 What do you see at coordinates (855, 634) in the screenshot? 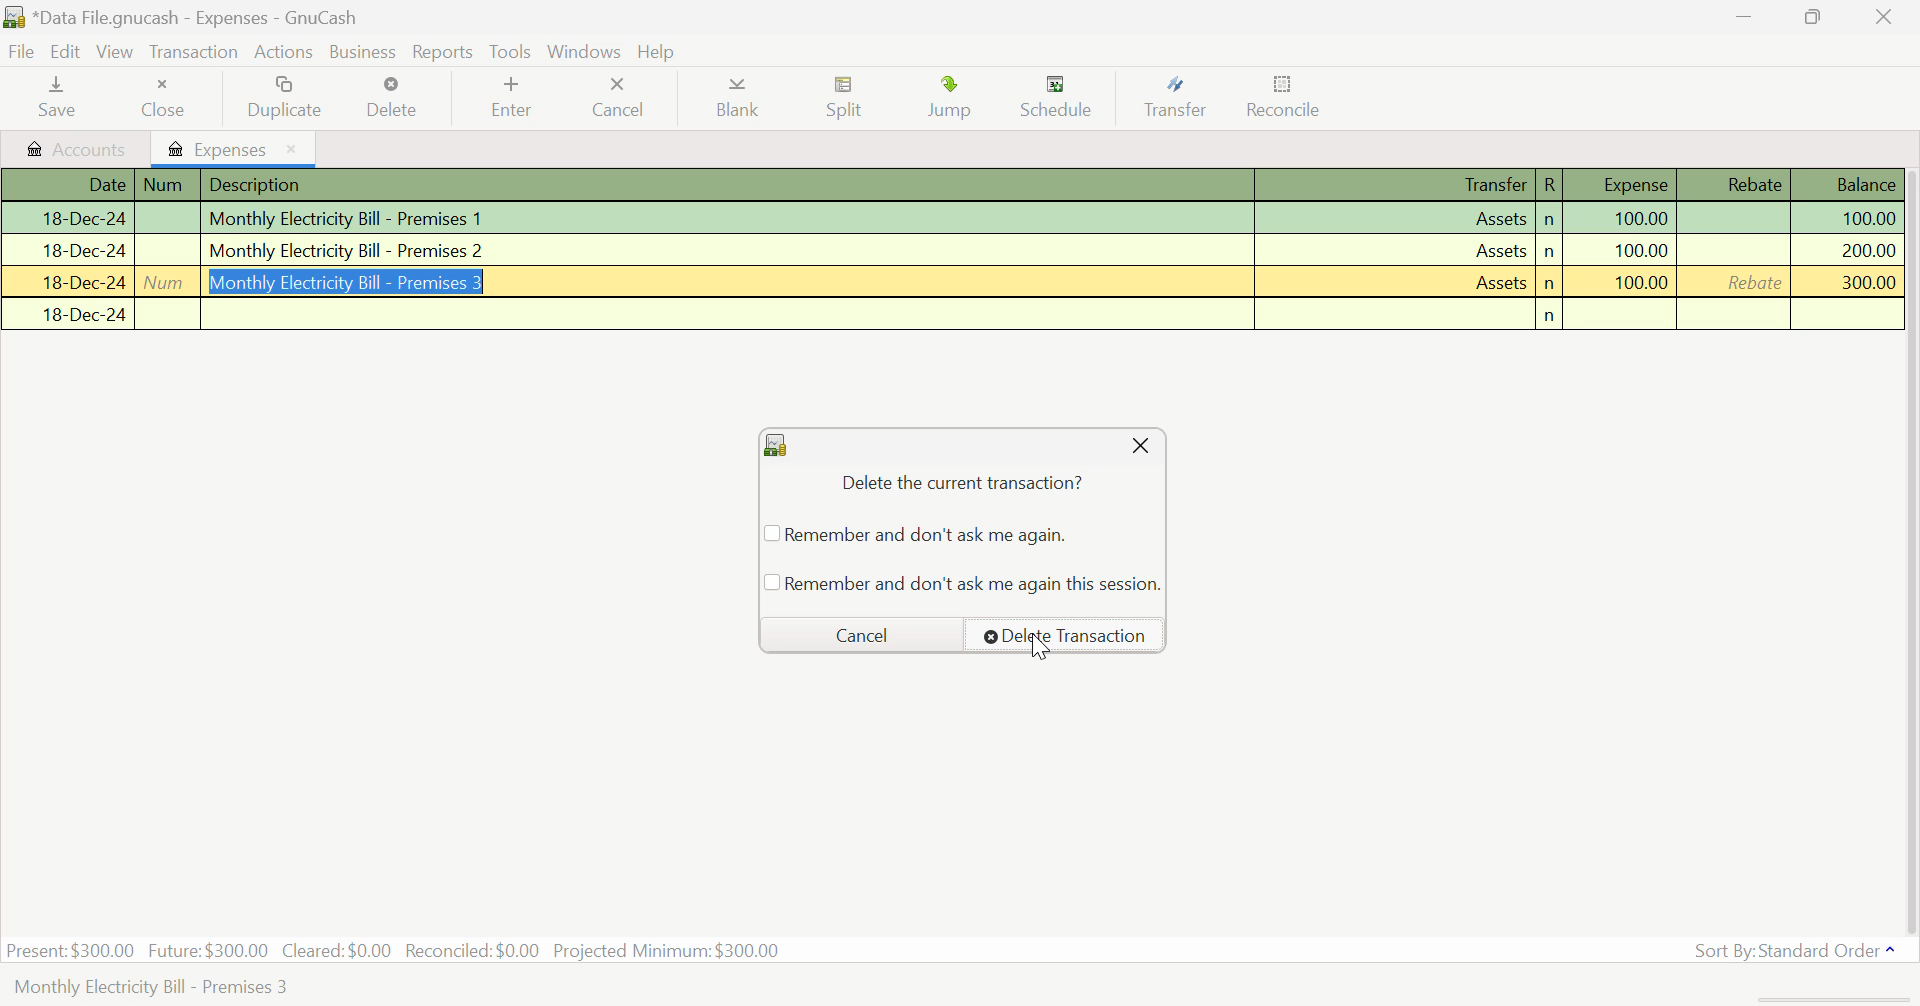
I see `cancel` at bounding box center [855, 634].